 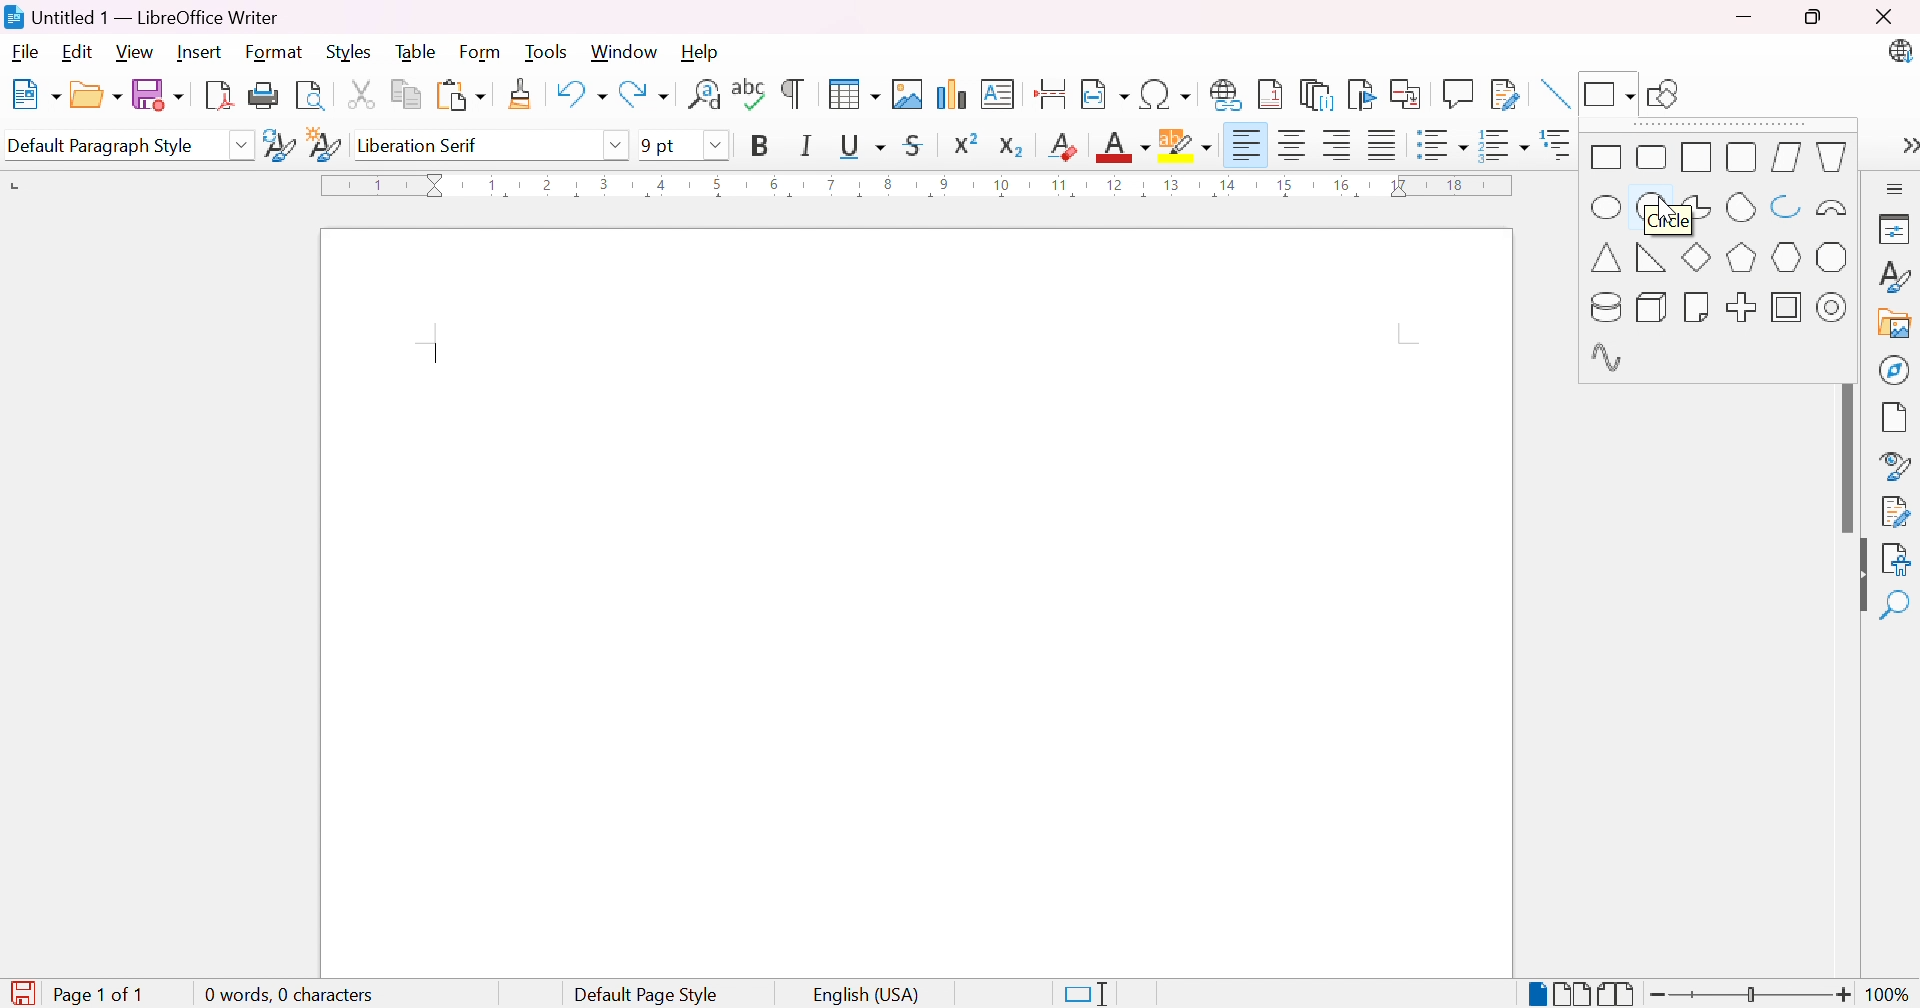 I want to click on Insert table, so click(x=856, y=94).